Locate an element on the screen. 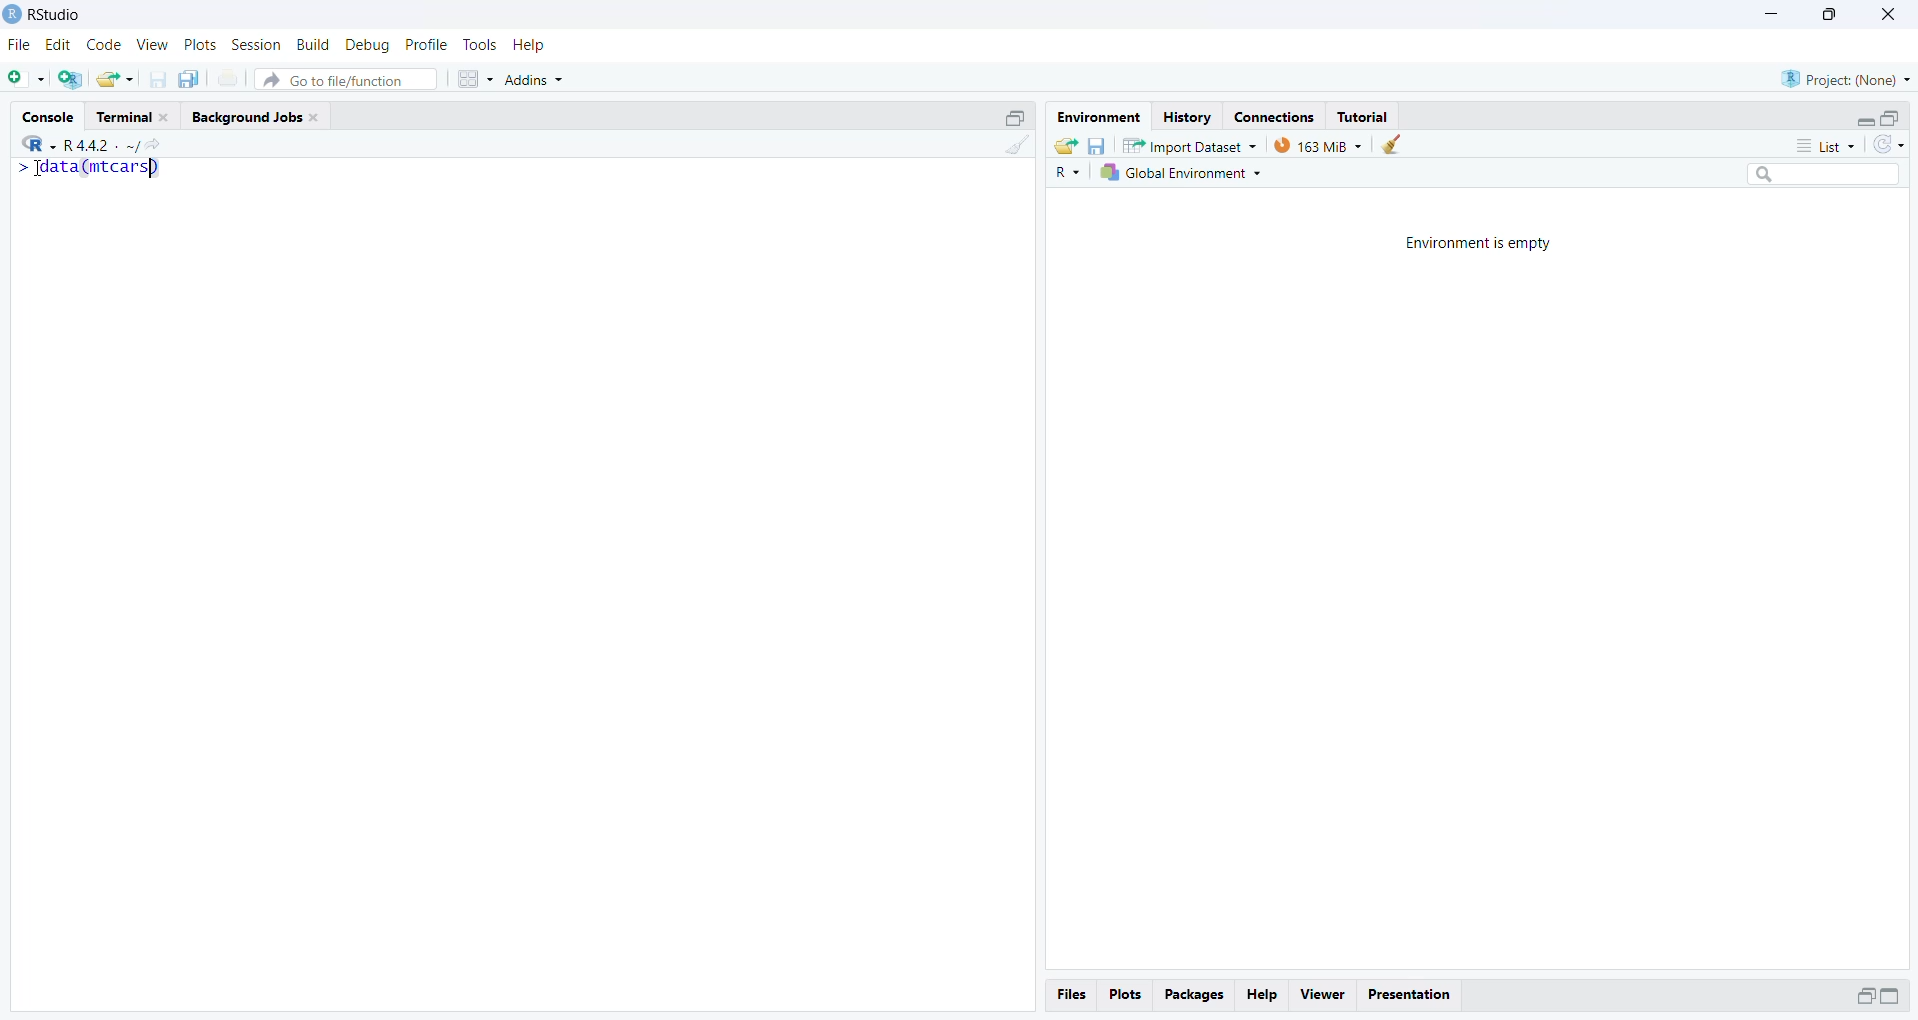 This screenshot has width=1918, height=1020. R~ is located at coordinates (1070, 173).